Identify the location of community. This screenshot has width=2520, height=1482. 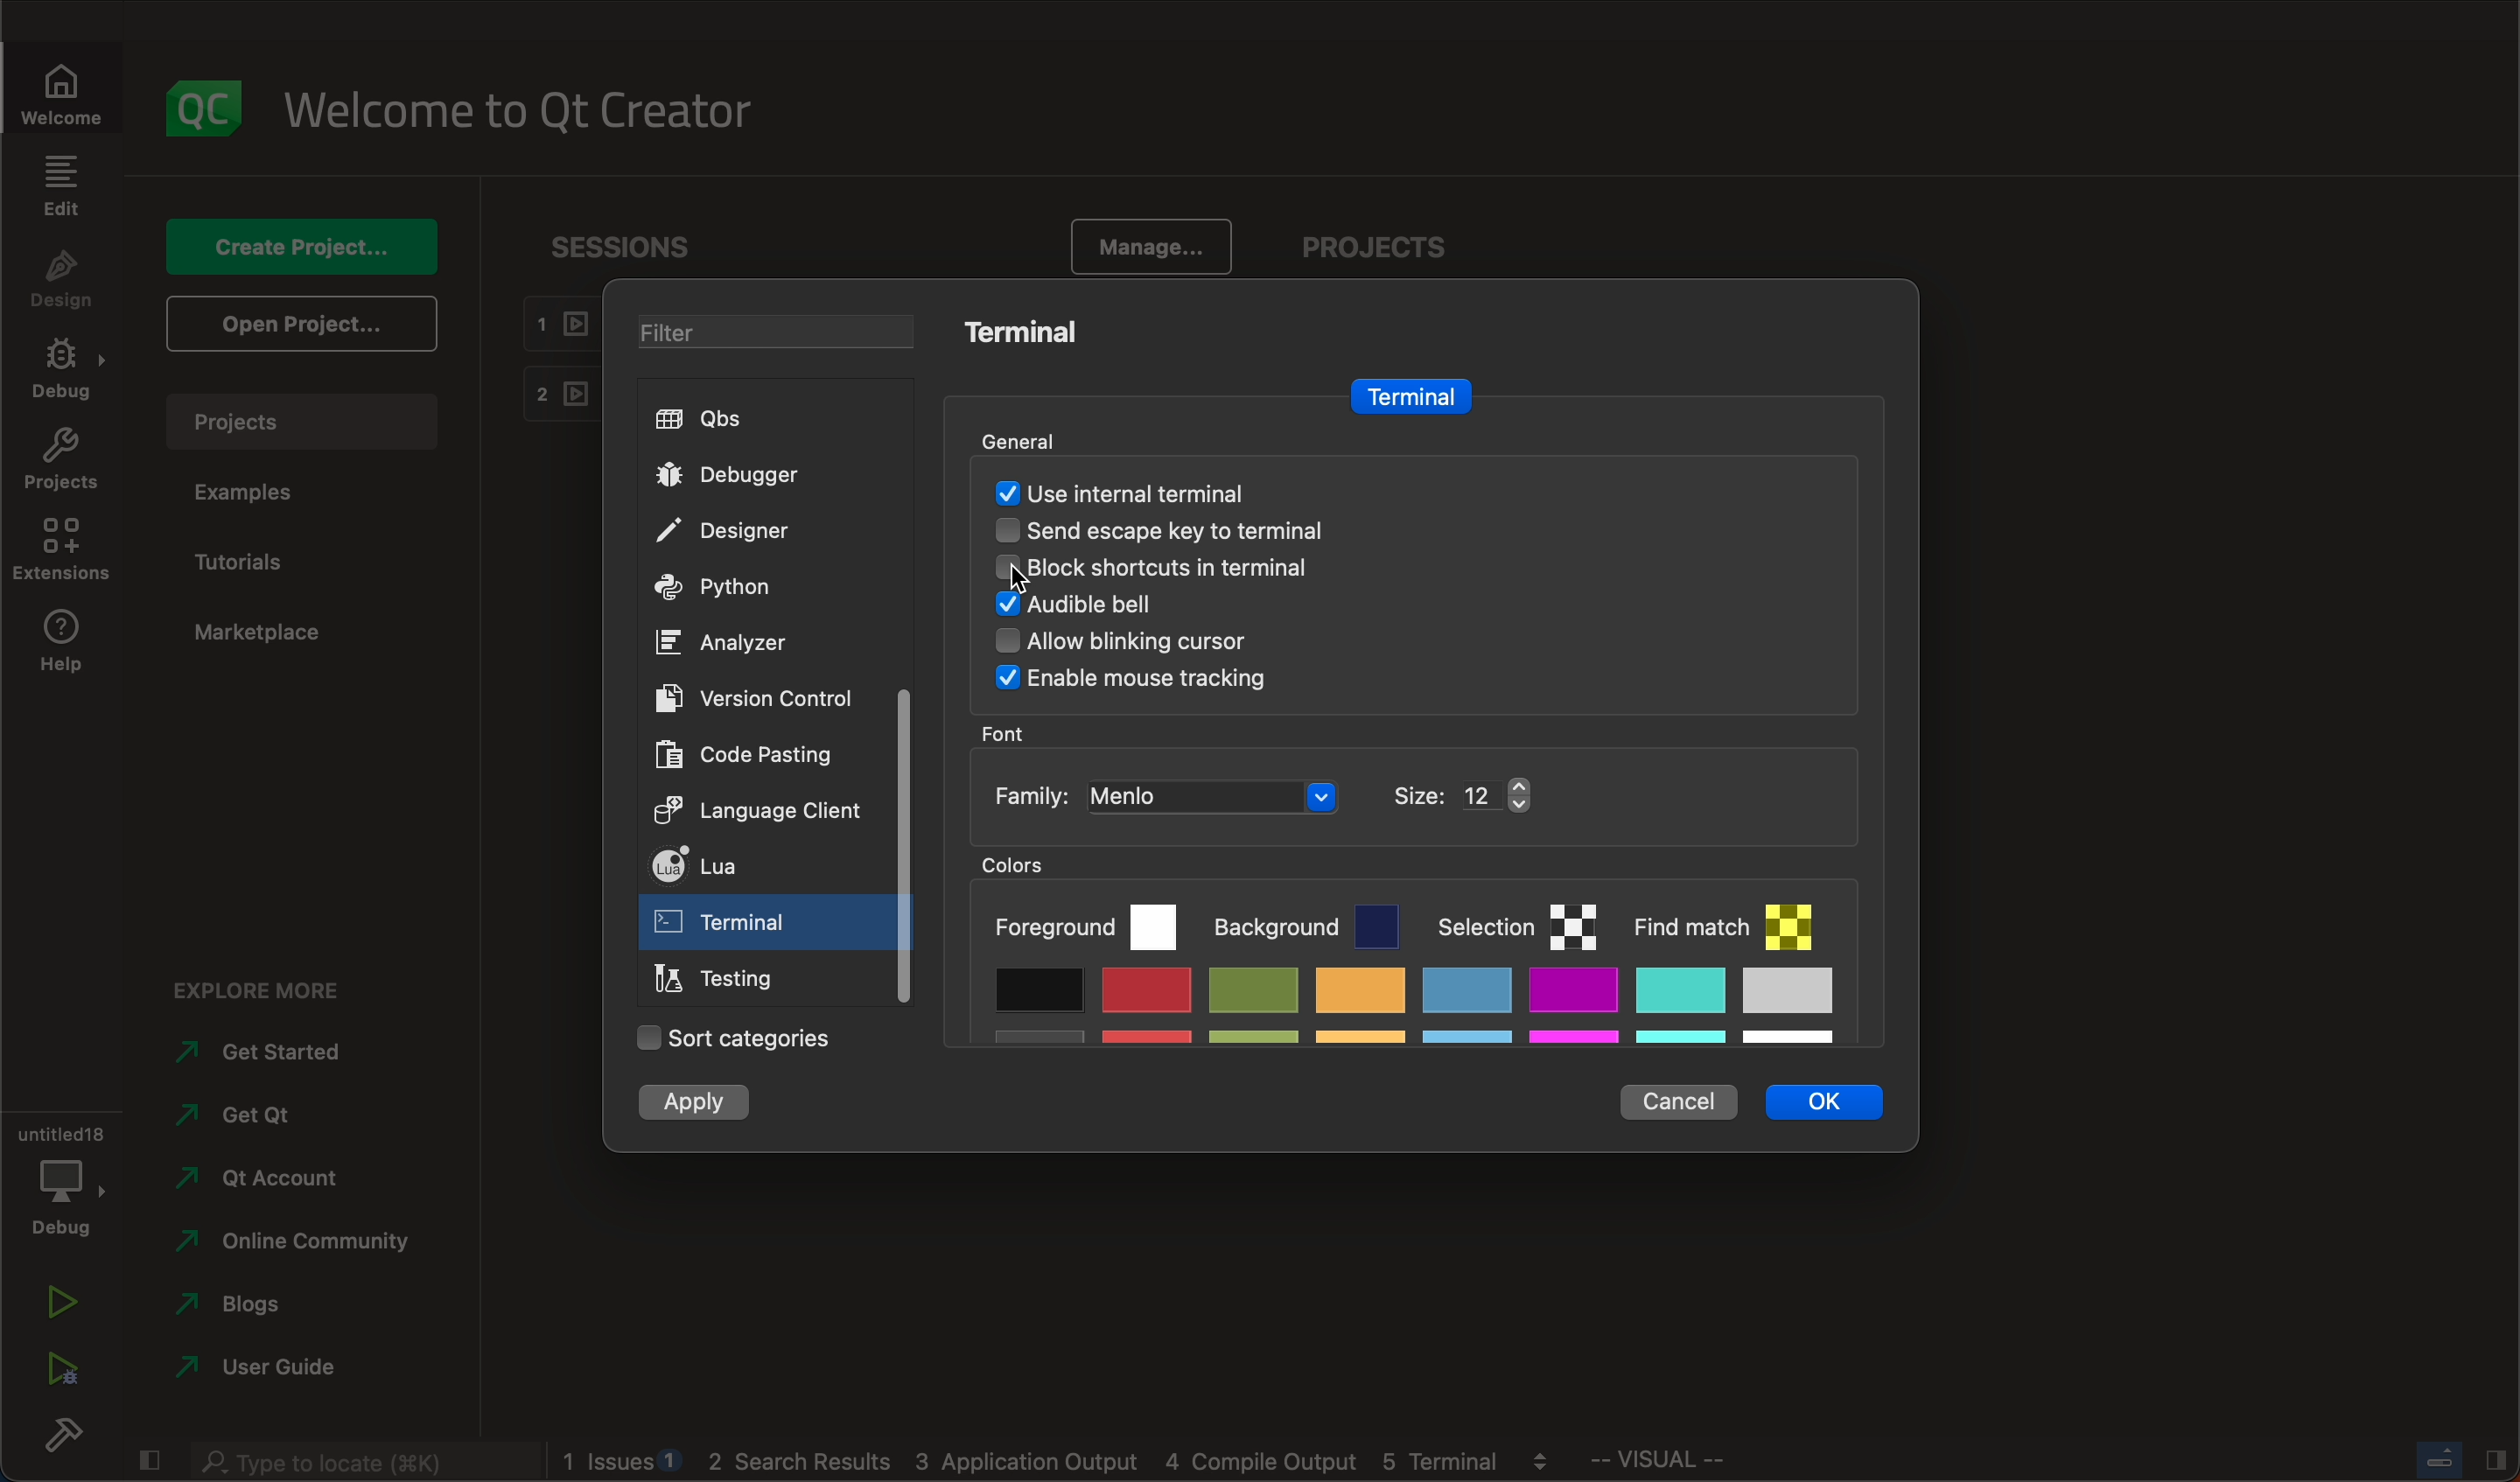
(305, 1241).